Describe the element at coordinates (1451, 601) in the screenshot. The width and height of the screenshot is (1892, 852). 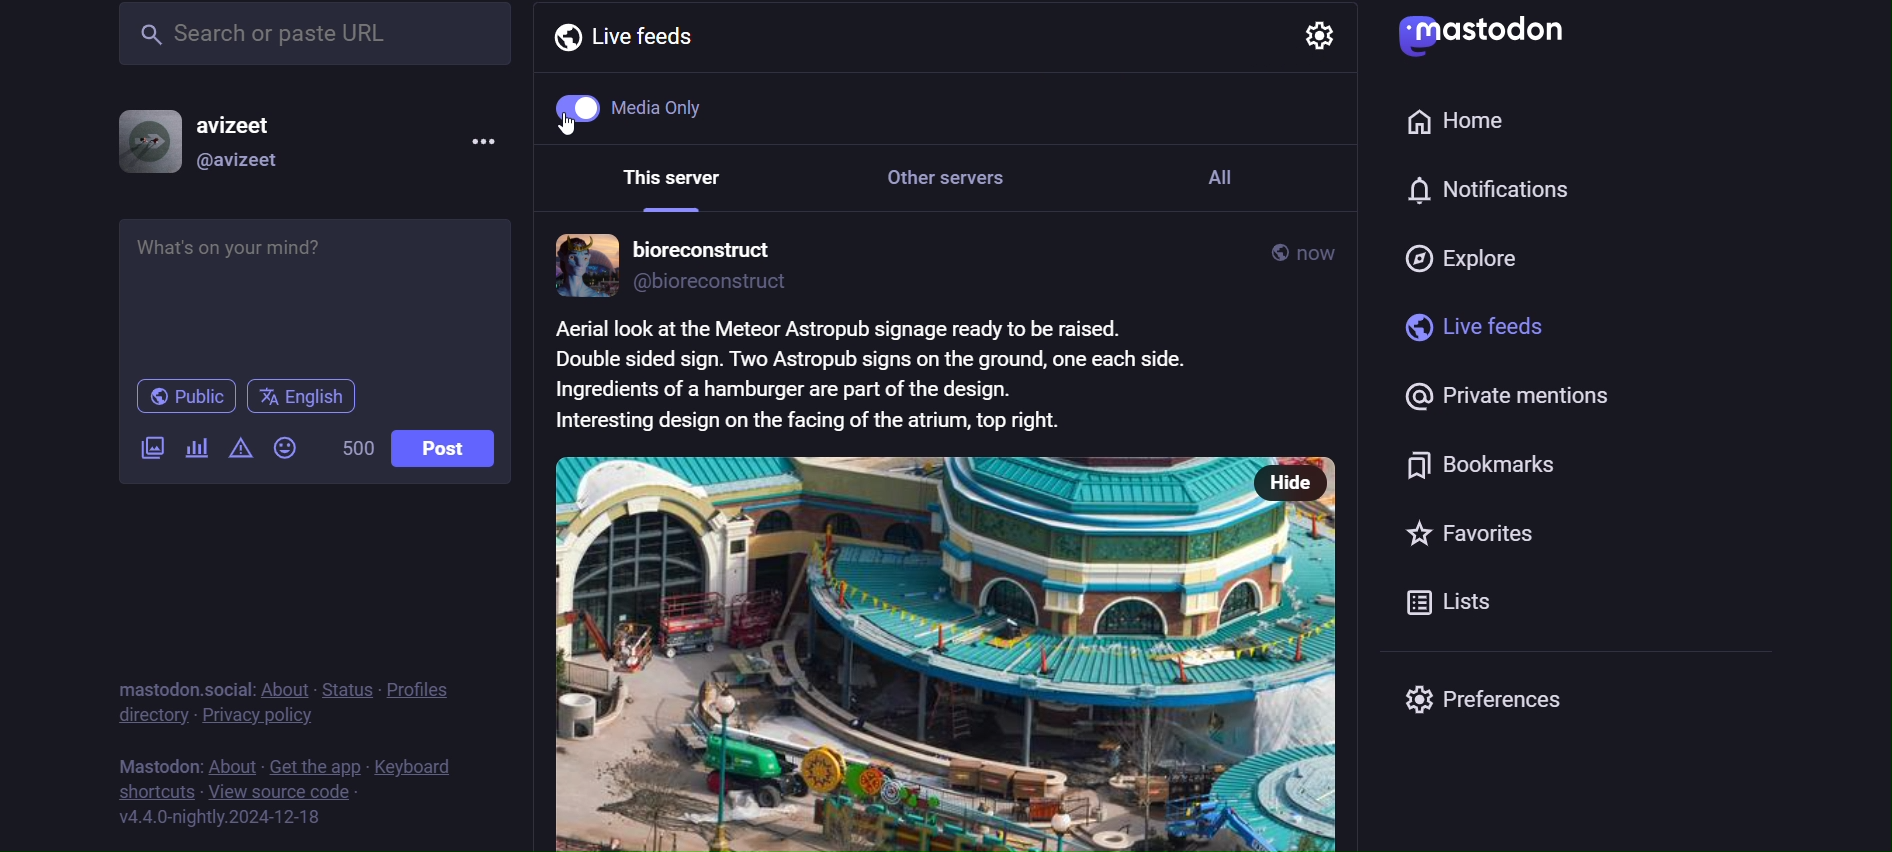
I see `Lists` at that location.